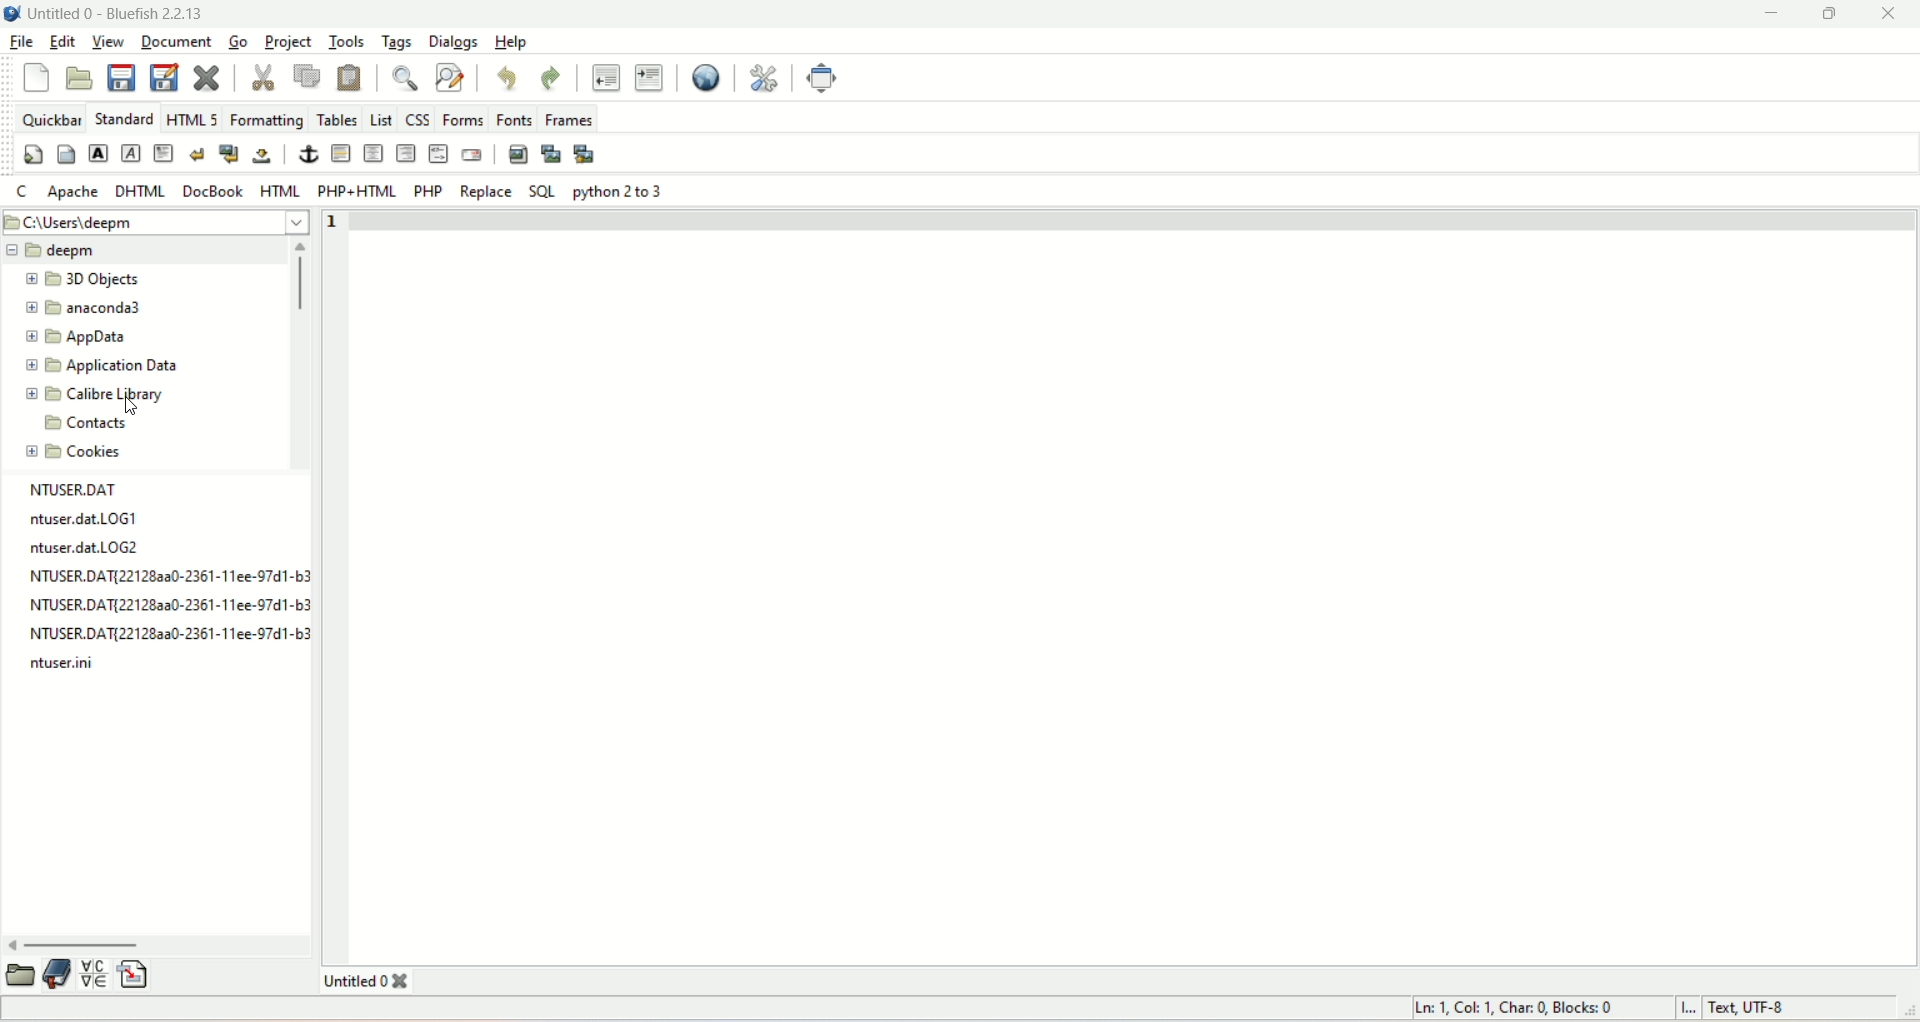 This screenshot has width=1920, height=1022. What do you see at coordinates (485, 195) in the screenshot?
I see `REPLACE` at bounding box center [485, 195].